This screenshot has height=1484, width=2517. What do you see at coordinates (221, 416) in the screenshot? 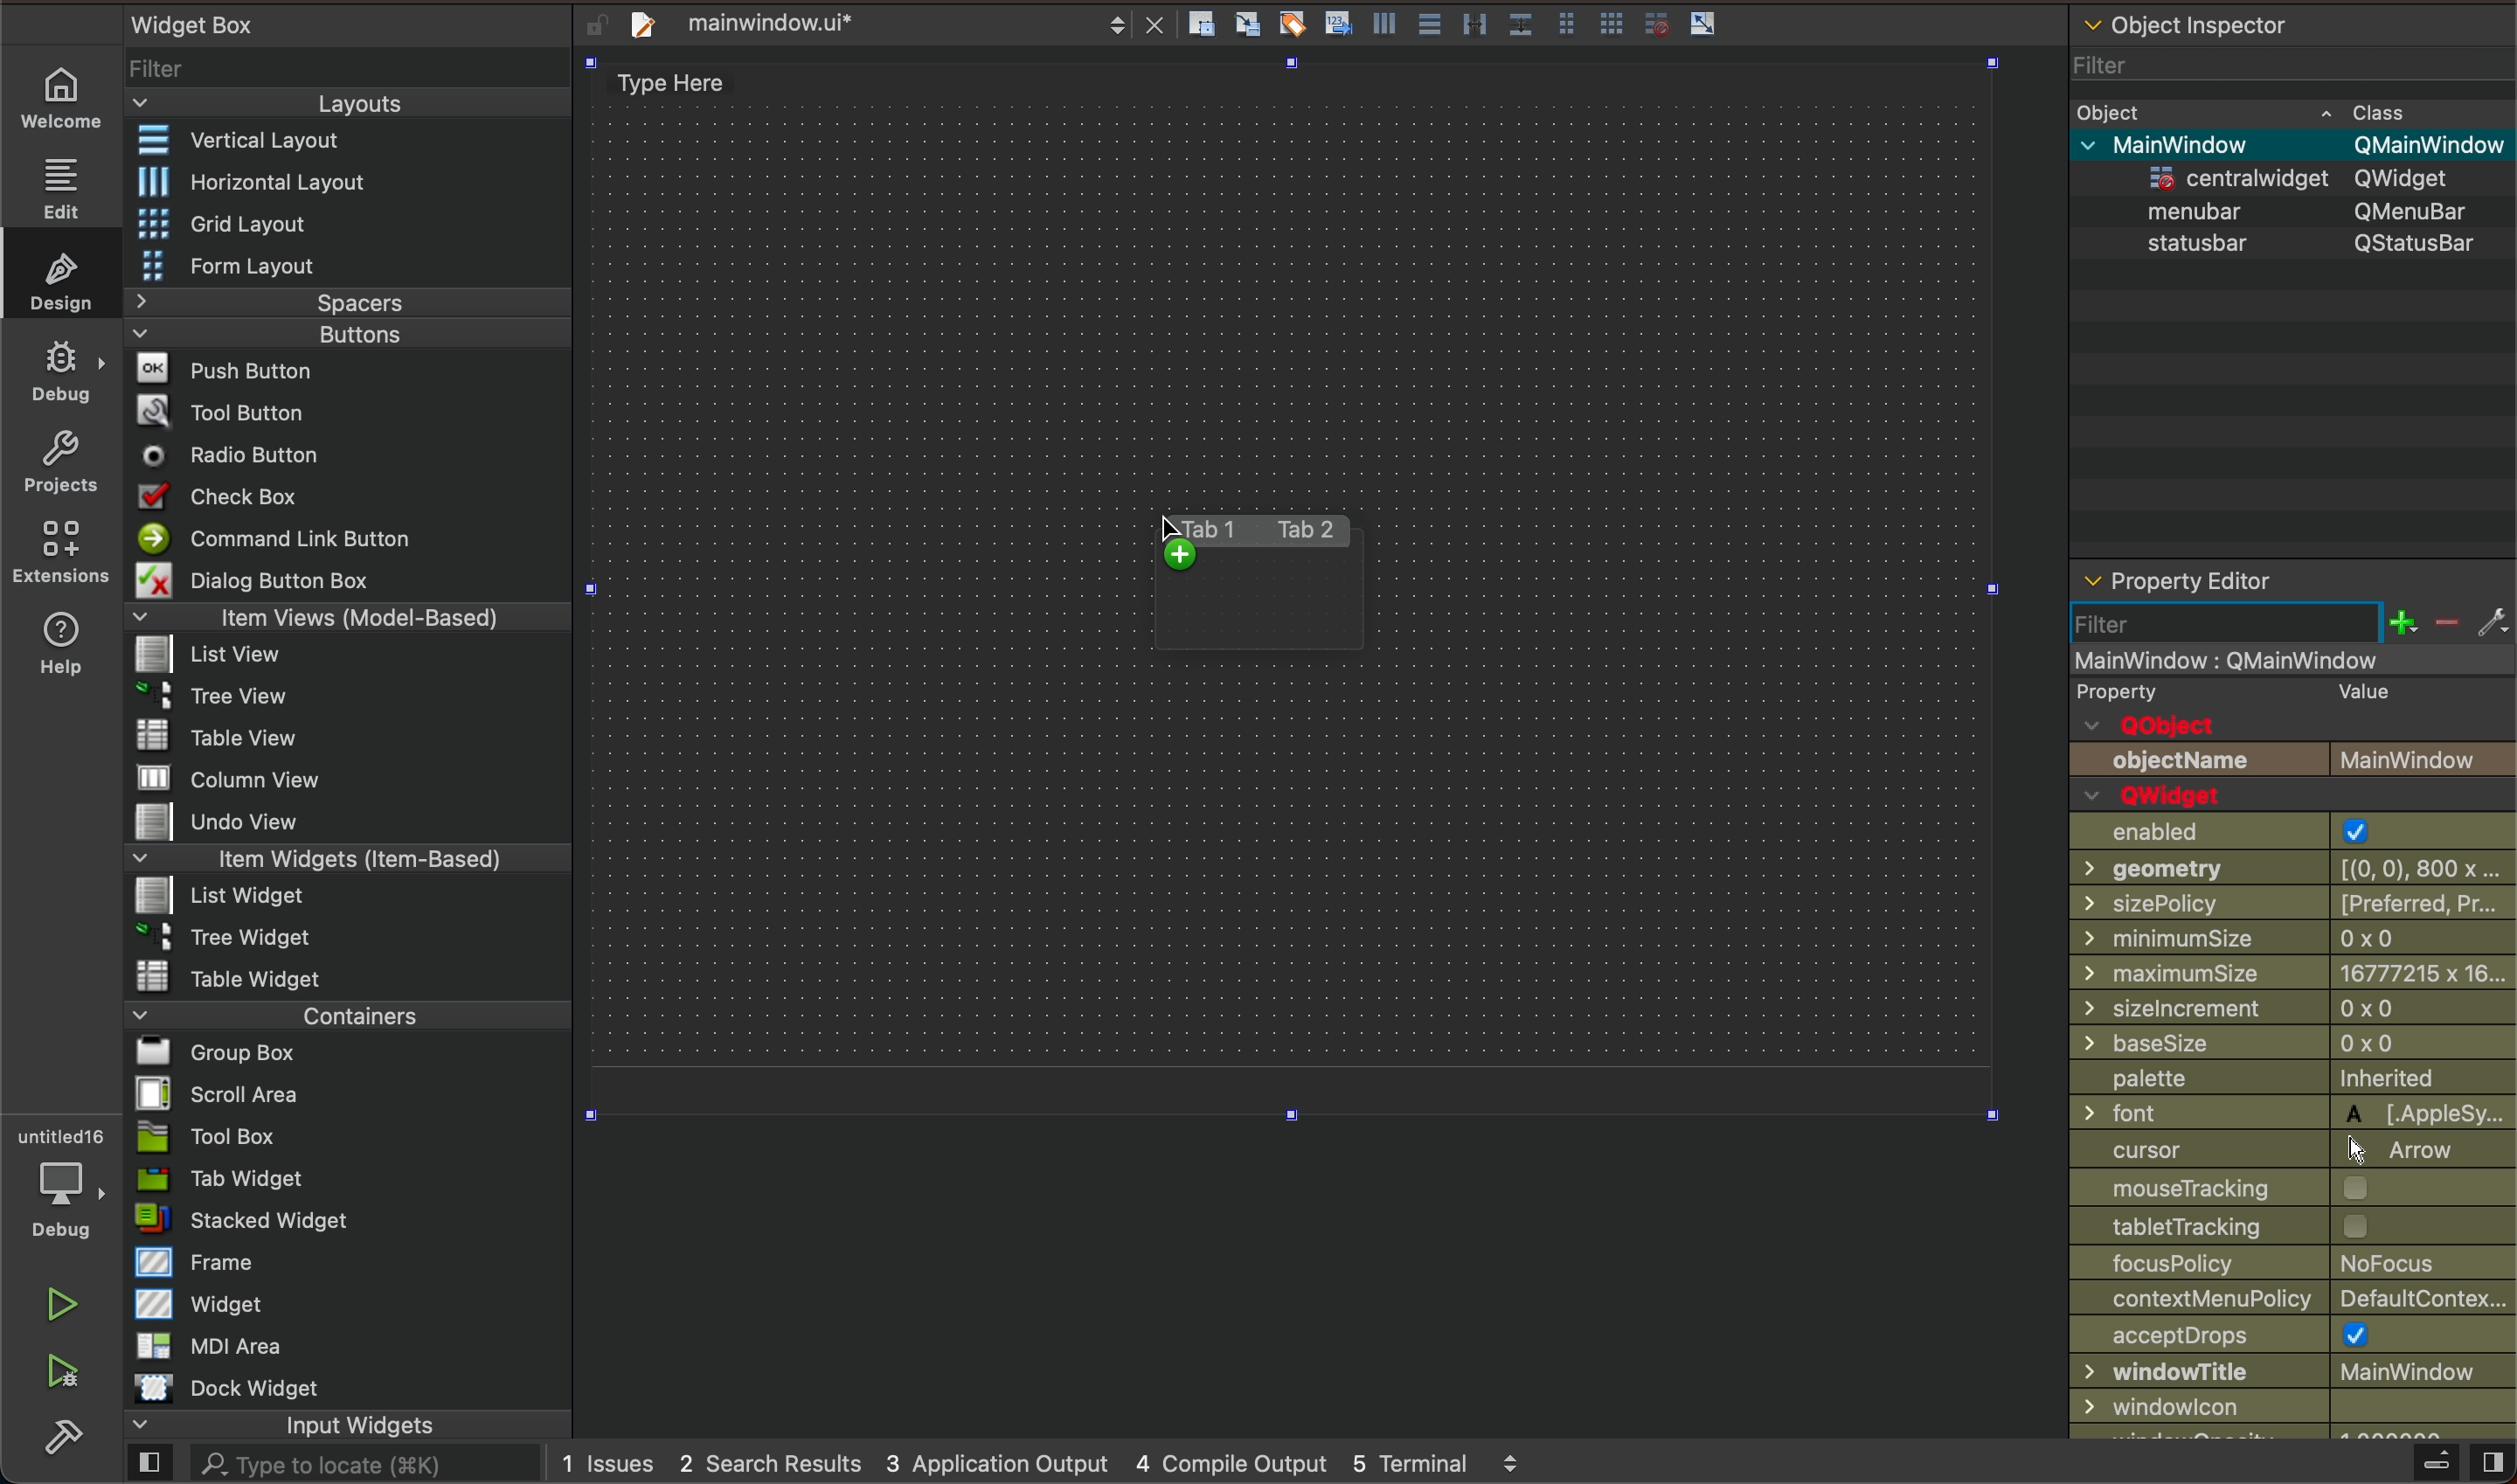
I see `Tool Button` at bounding box center [221, 416].